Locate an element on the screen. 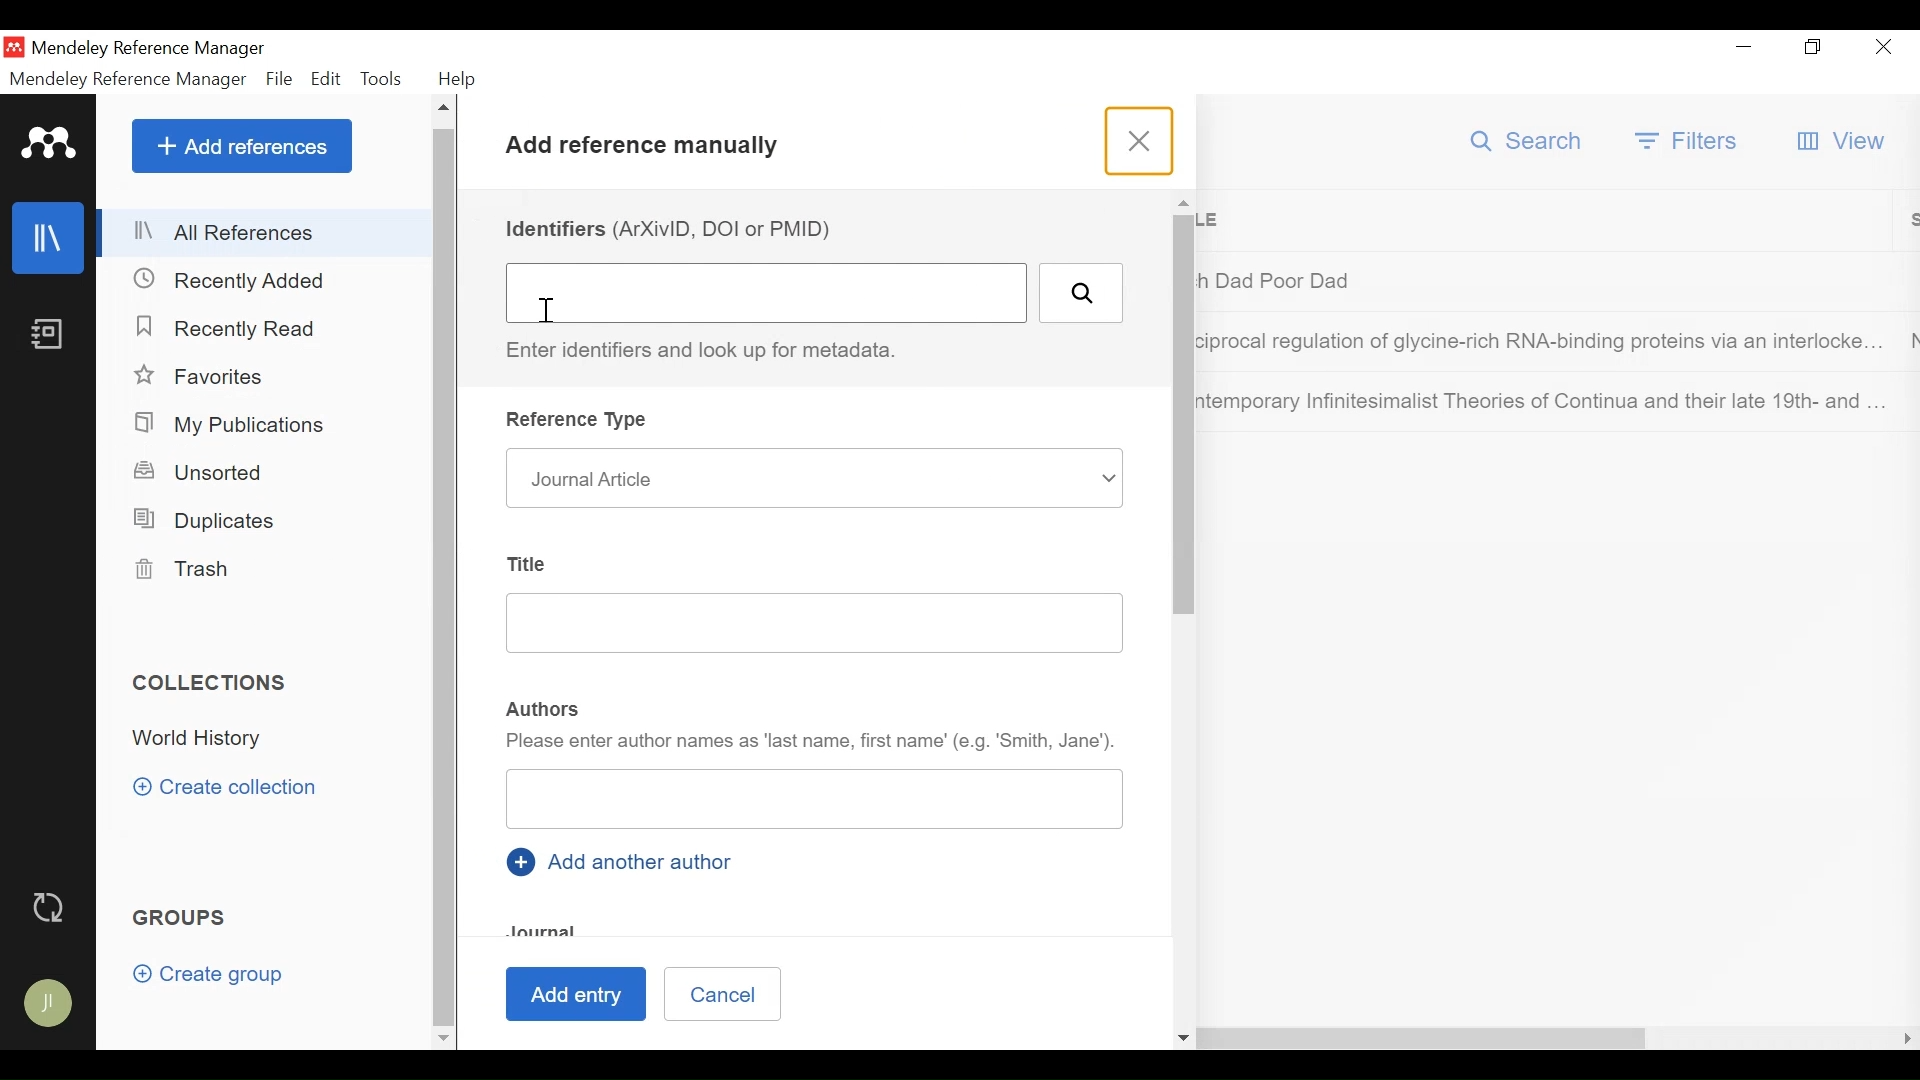 The width and height of the screenshot is (1920, 1080). Authors is located at coordinates (544, 710).